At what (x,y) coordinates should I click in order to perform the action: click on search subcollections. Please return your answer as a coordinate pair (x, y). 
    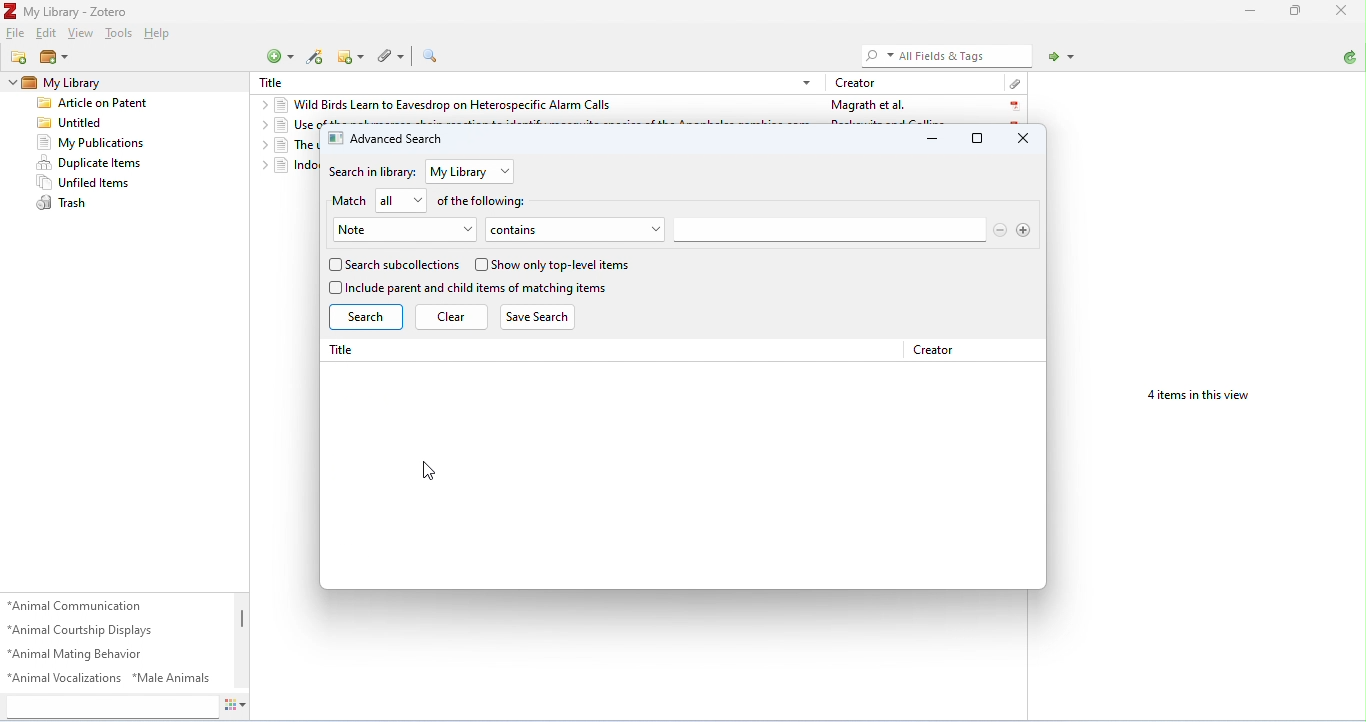
    Looking at the image, I should click on (402, 265).